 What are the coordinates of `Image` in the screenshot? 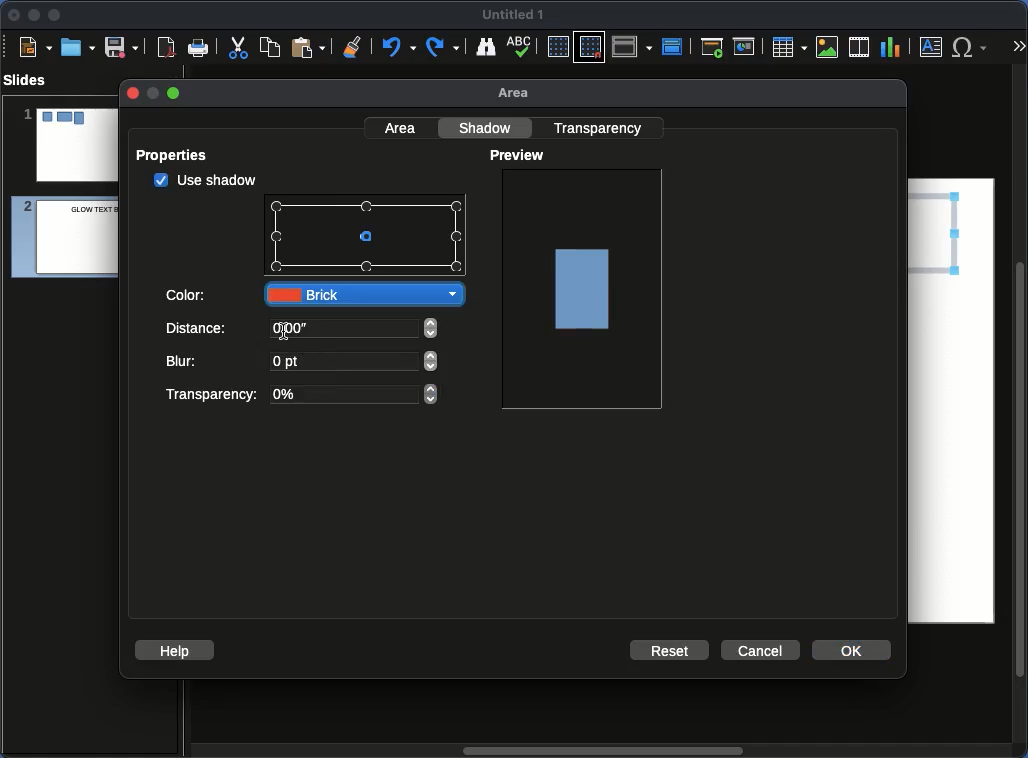 It's located at (828, 47).